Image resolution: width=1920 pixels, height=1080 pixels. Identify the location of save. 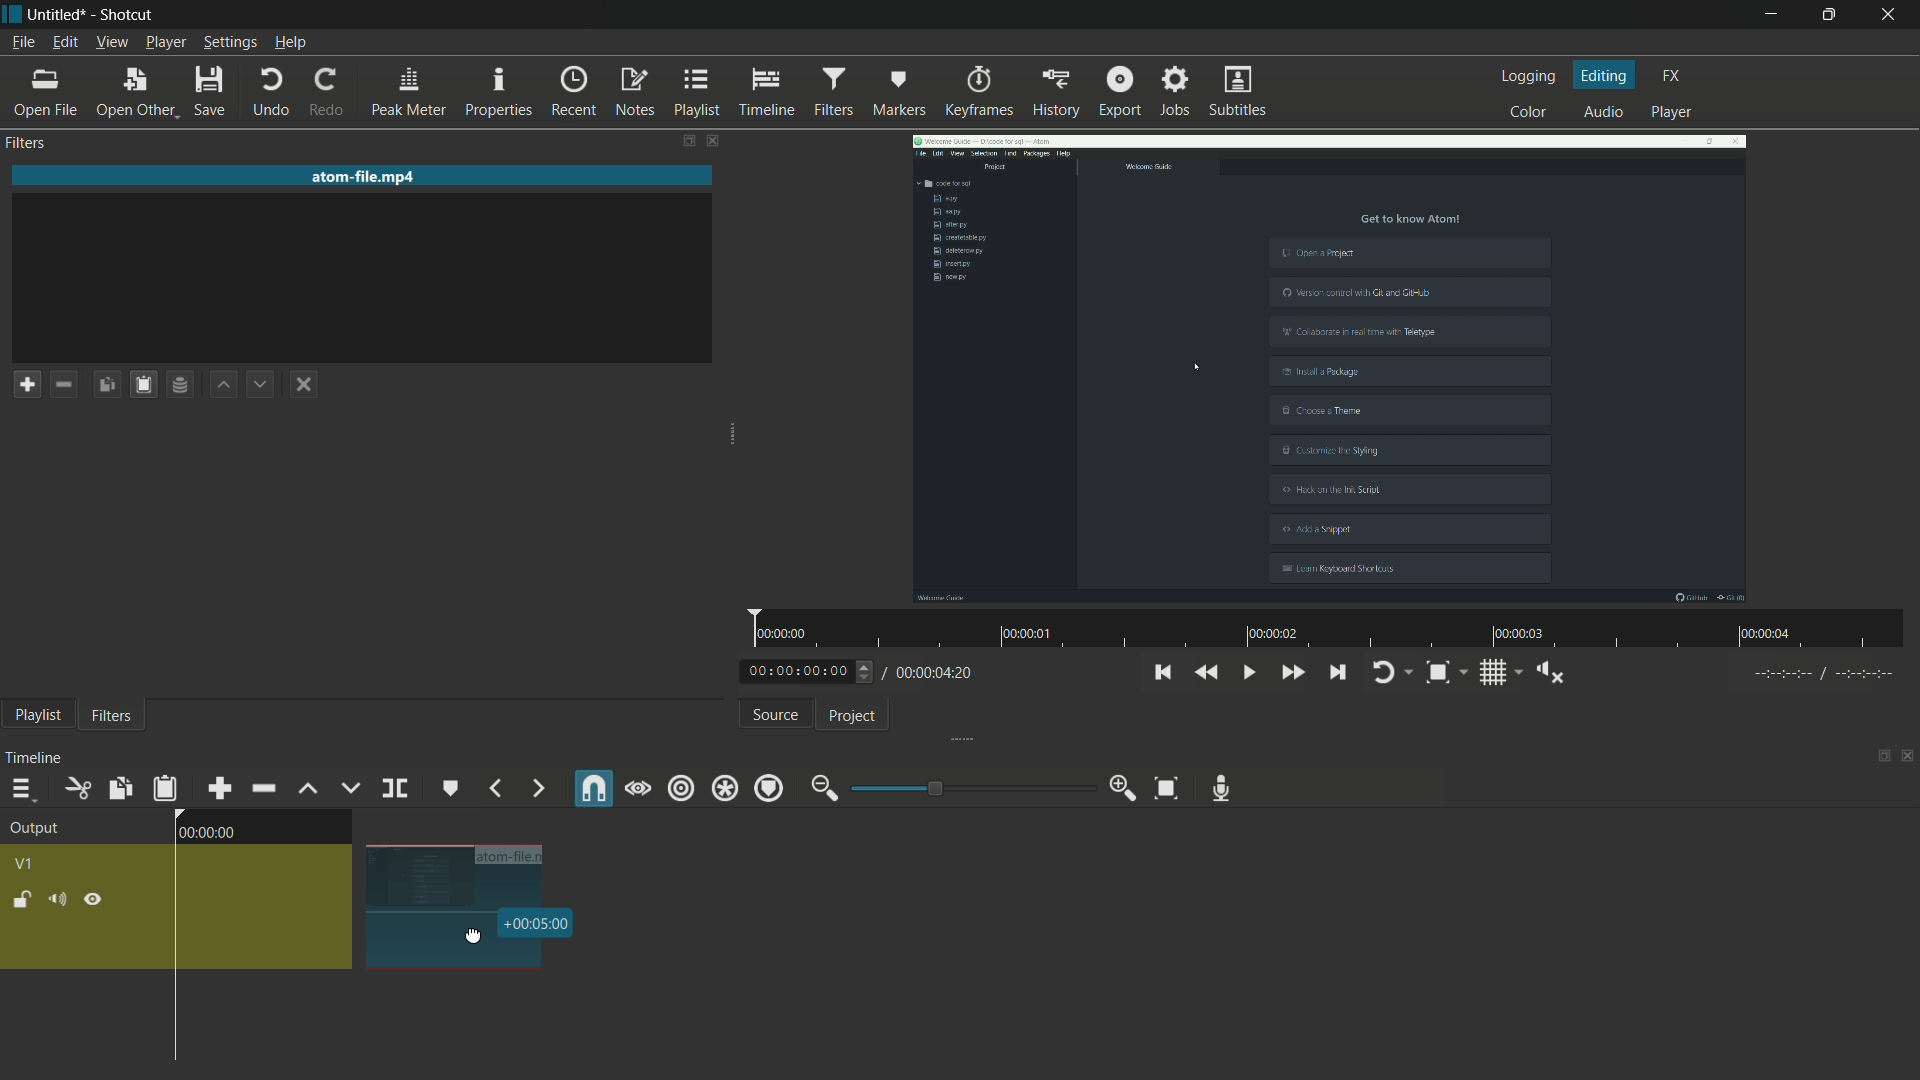
(212, 93).